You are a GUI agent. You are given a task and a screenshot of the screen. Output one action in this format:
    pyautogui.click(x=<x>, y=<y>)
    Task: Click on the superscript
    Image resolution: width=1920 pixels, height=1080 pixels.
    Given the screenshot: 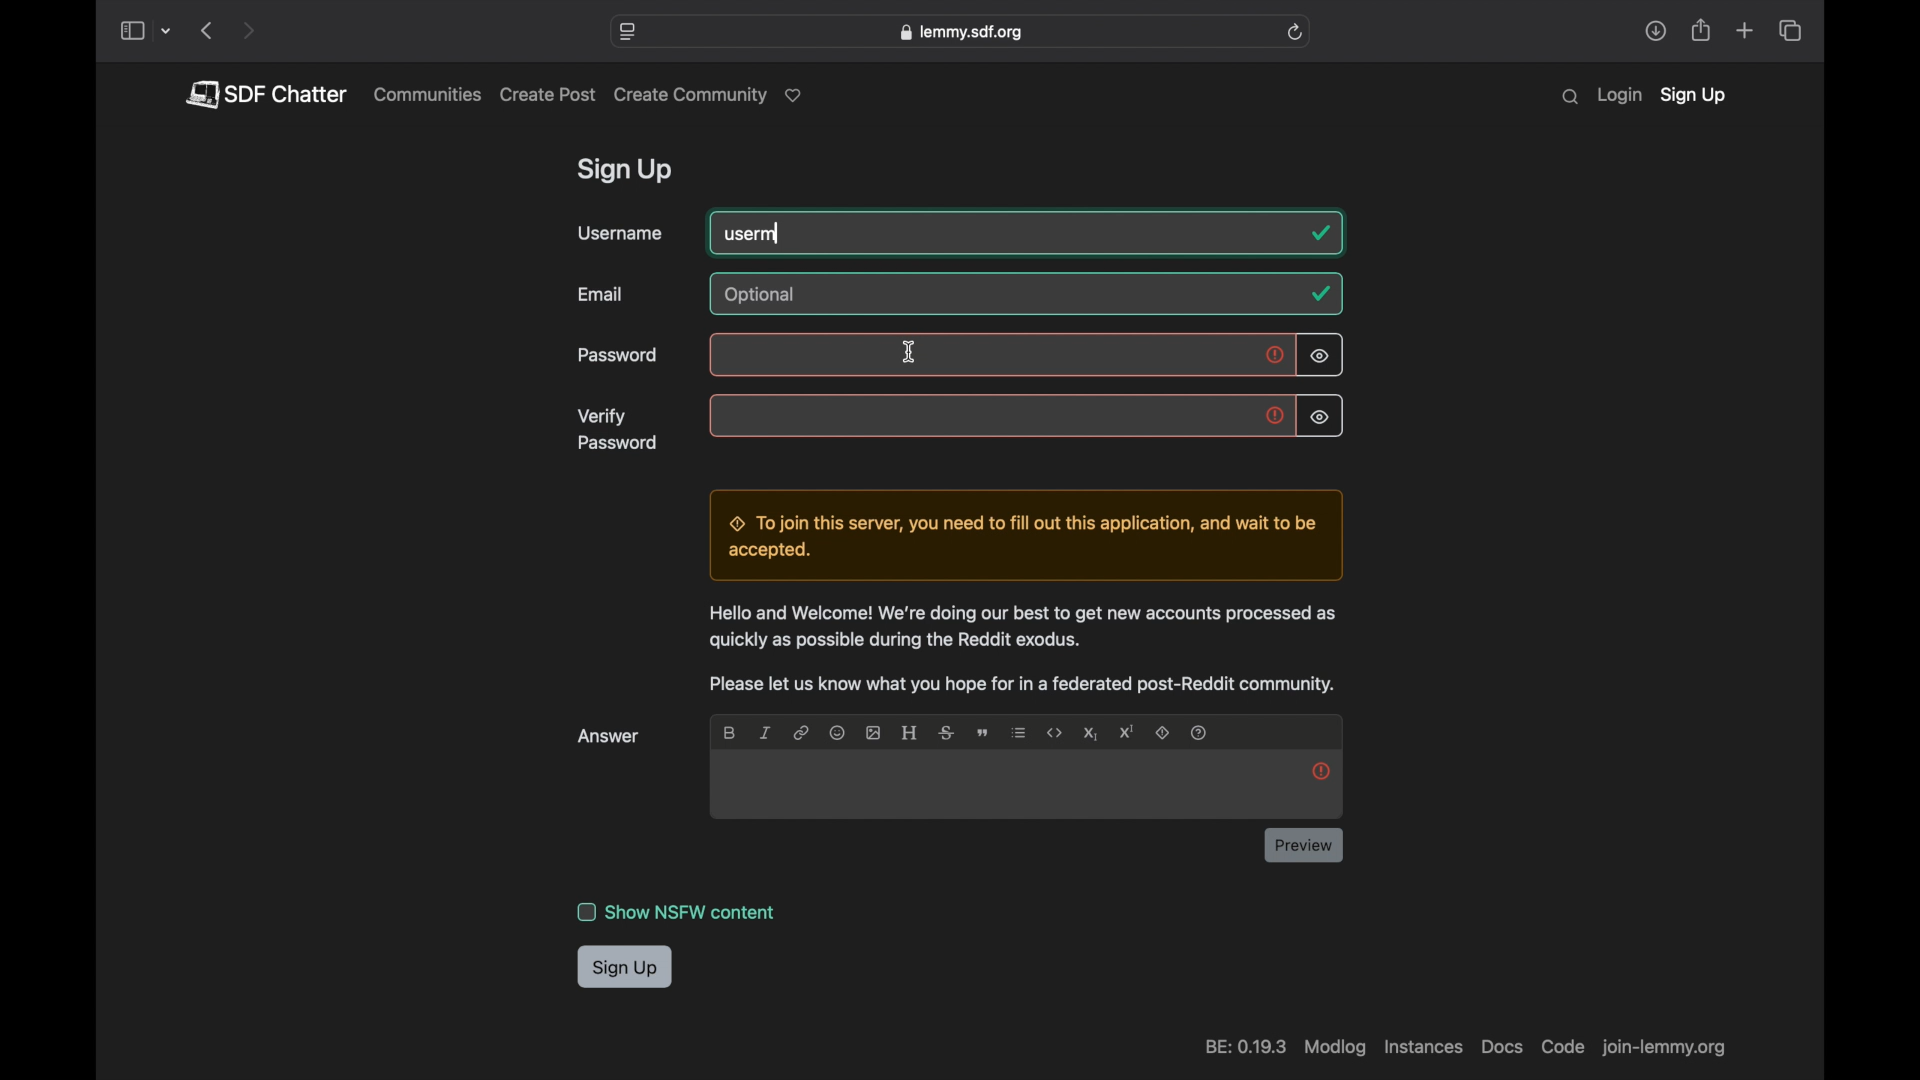 What is the action you would take?
    pyautogui.click(x=1127, y=732)
    